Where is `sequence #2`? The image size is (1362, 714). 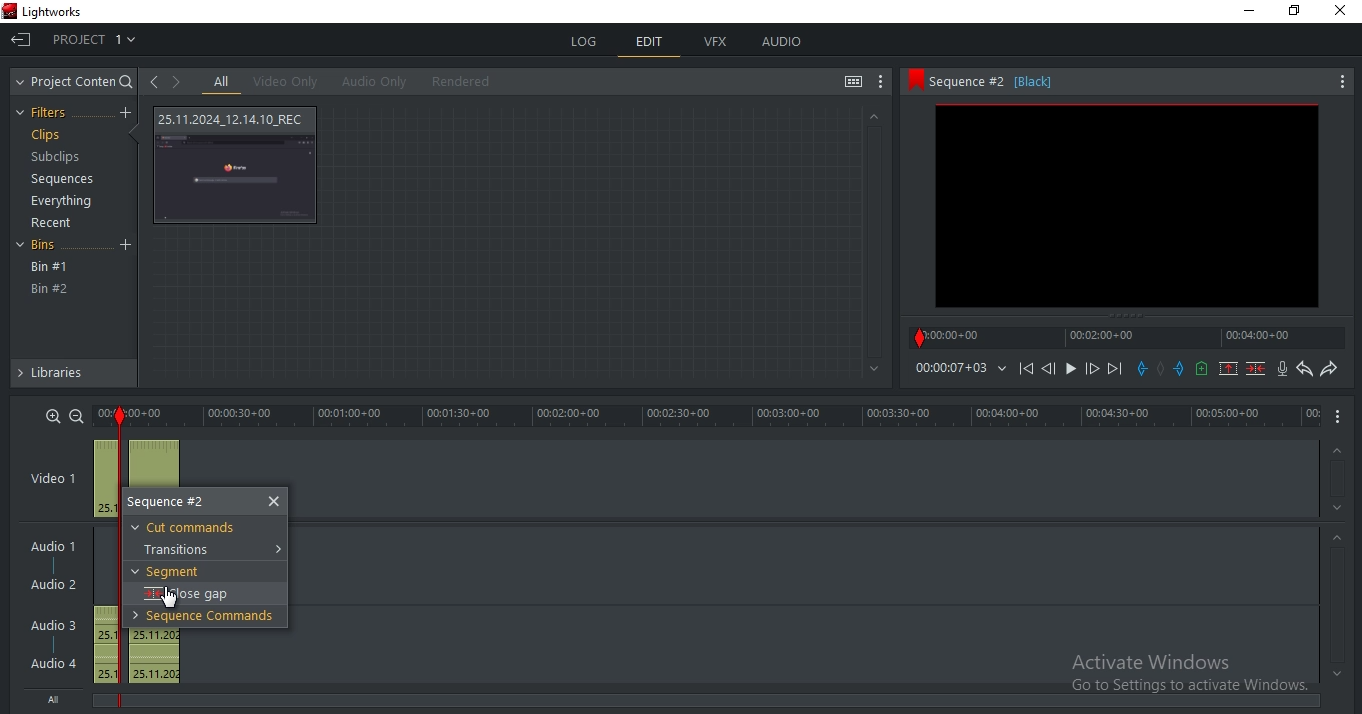
sequence #2 is located at coordinates (1105, 82).